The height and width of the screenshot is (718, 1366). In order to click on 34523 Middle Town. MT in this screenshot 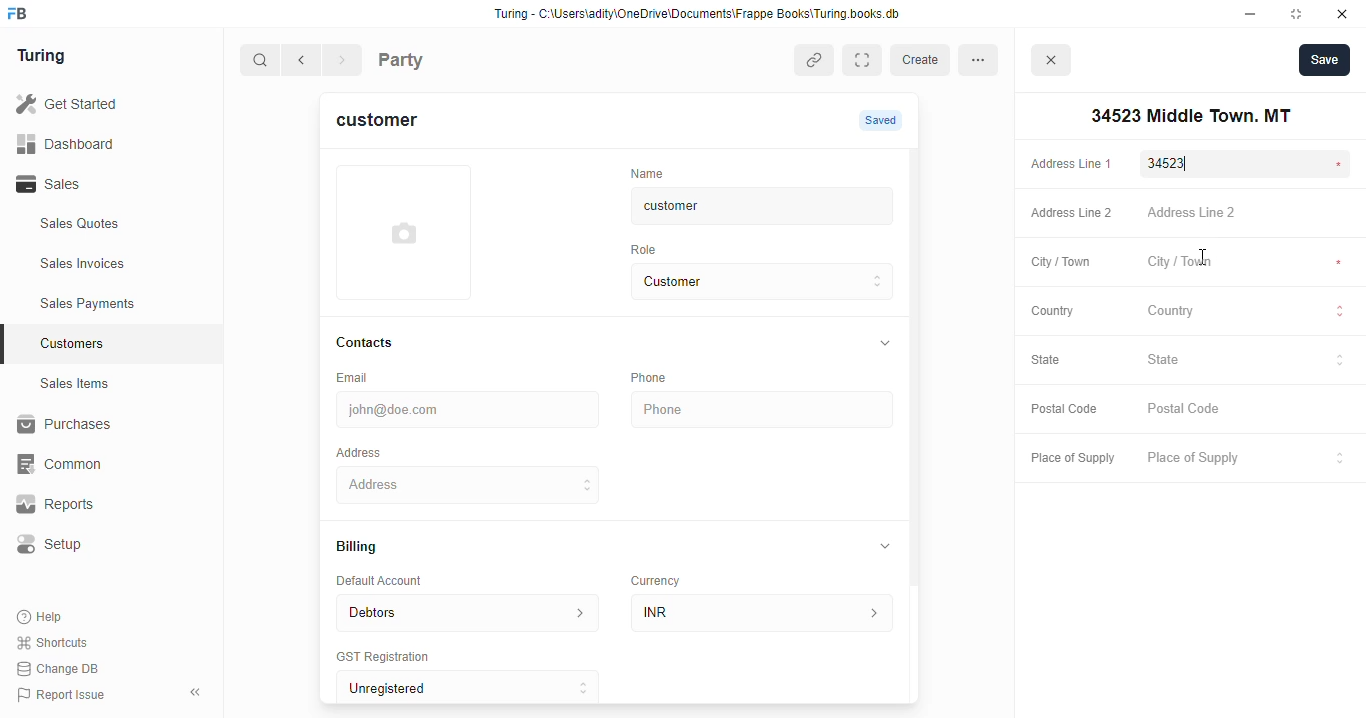, I will do `click(1187, 116)`.